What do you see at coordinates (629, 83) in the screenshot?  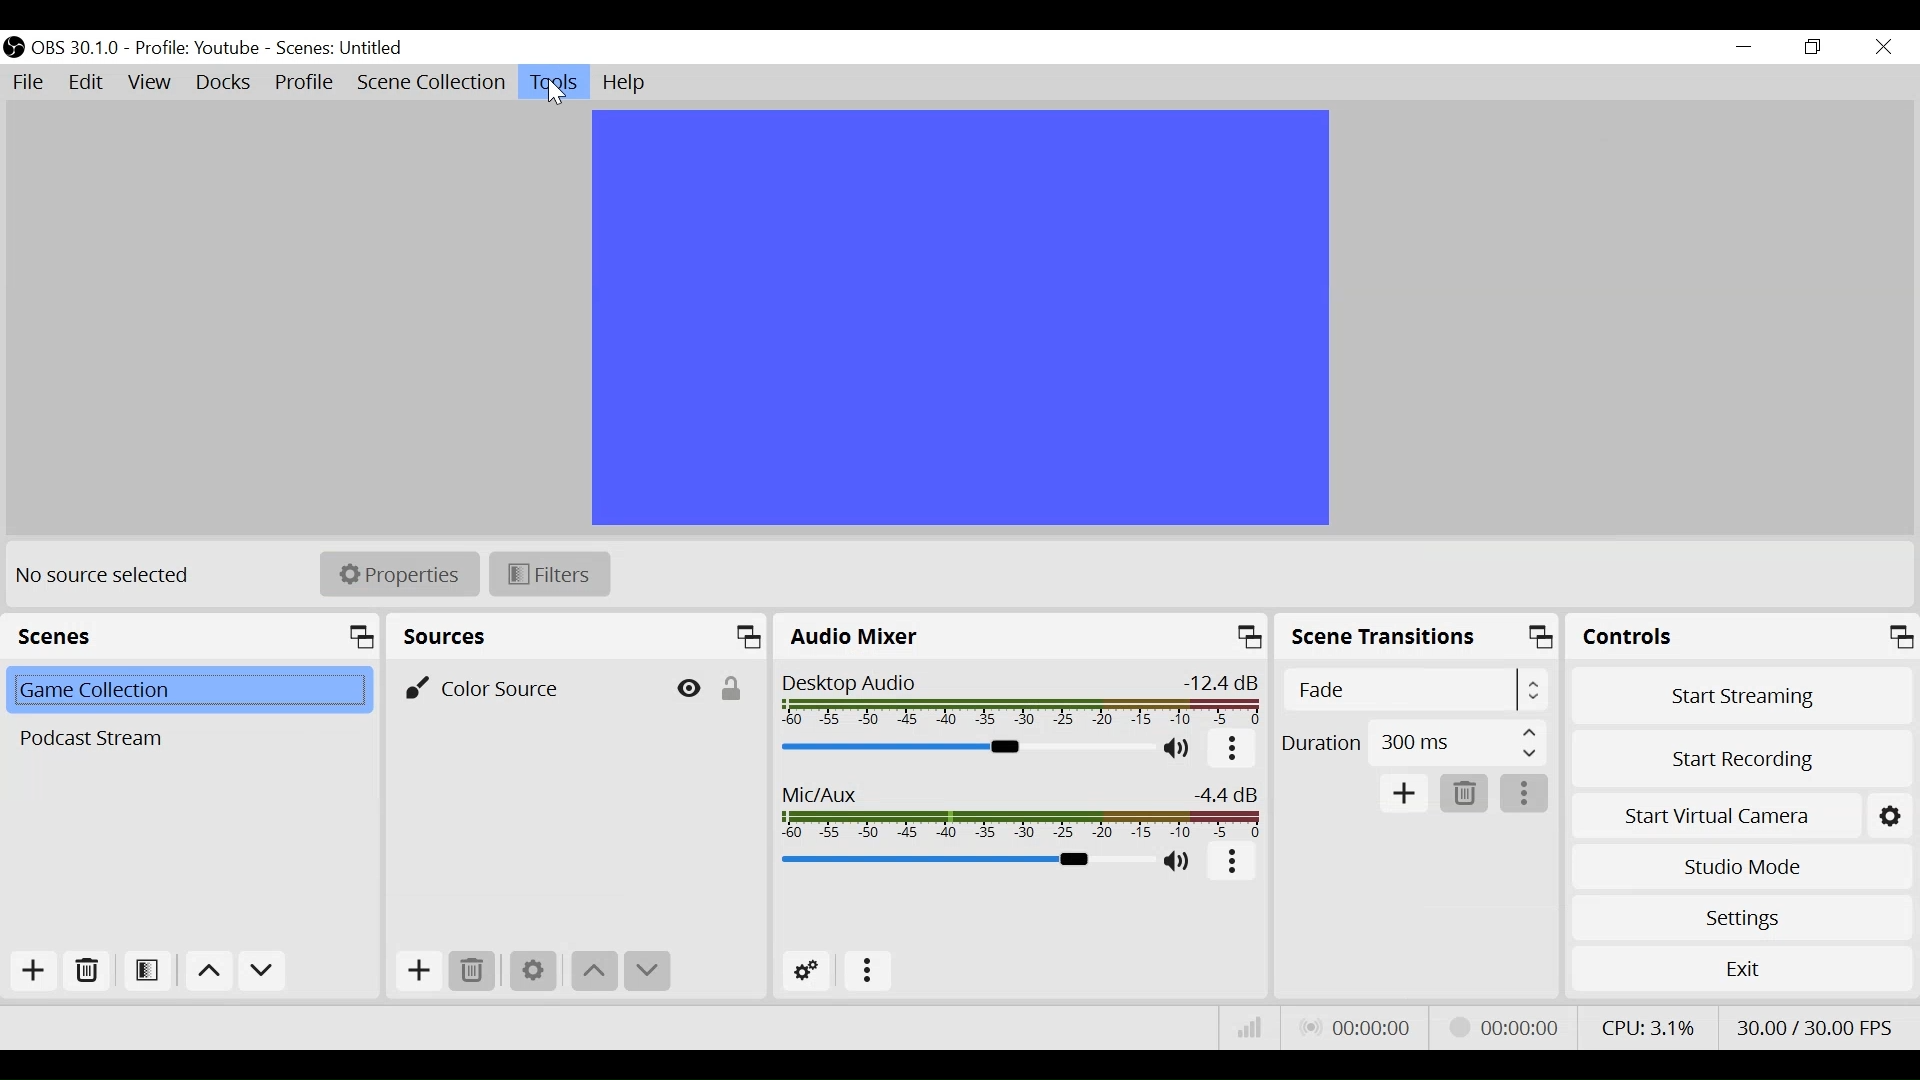 I see `Help` at bounding box center [629, 83].